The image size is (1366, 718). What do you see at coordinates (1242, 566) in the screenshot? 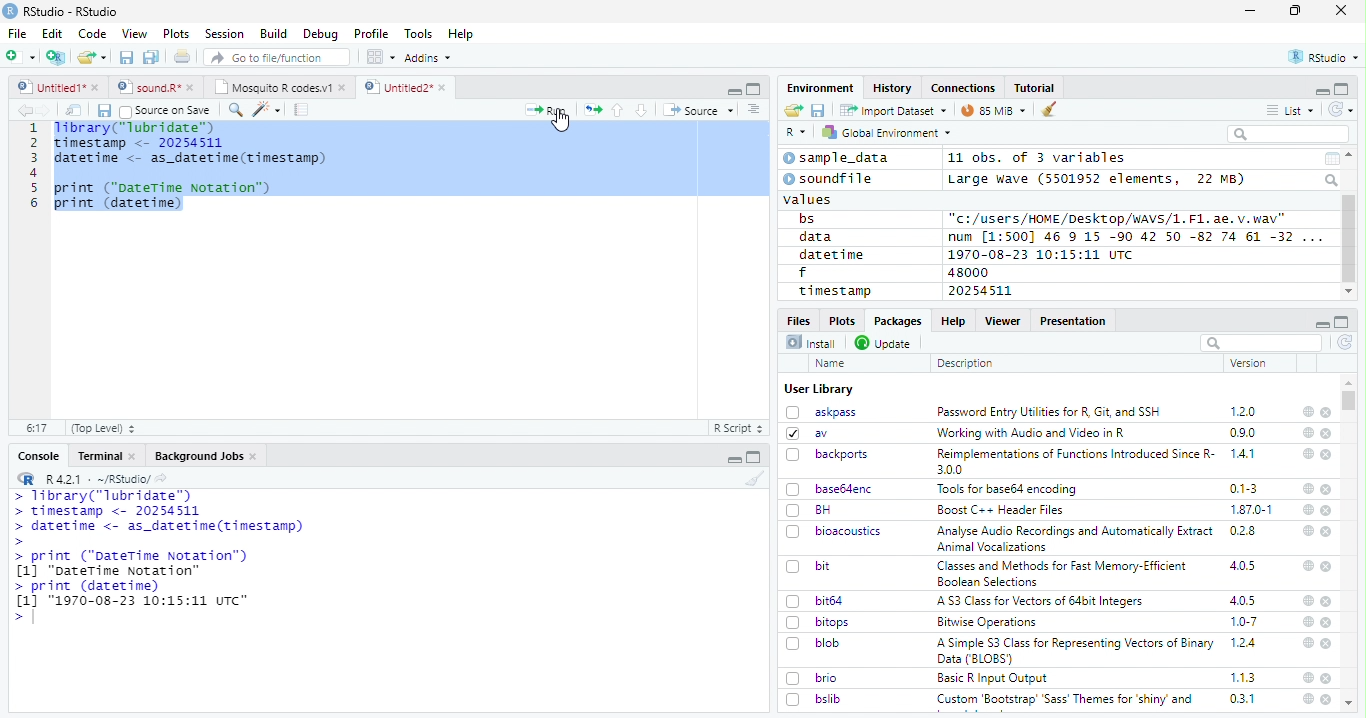
I see `4.0.5` at bounding box center [1242, 566].